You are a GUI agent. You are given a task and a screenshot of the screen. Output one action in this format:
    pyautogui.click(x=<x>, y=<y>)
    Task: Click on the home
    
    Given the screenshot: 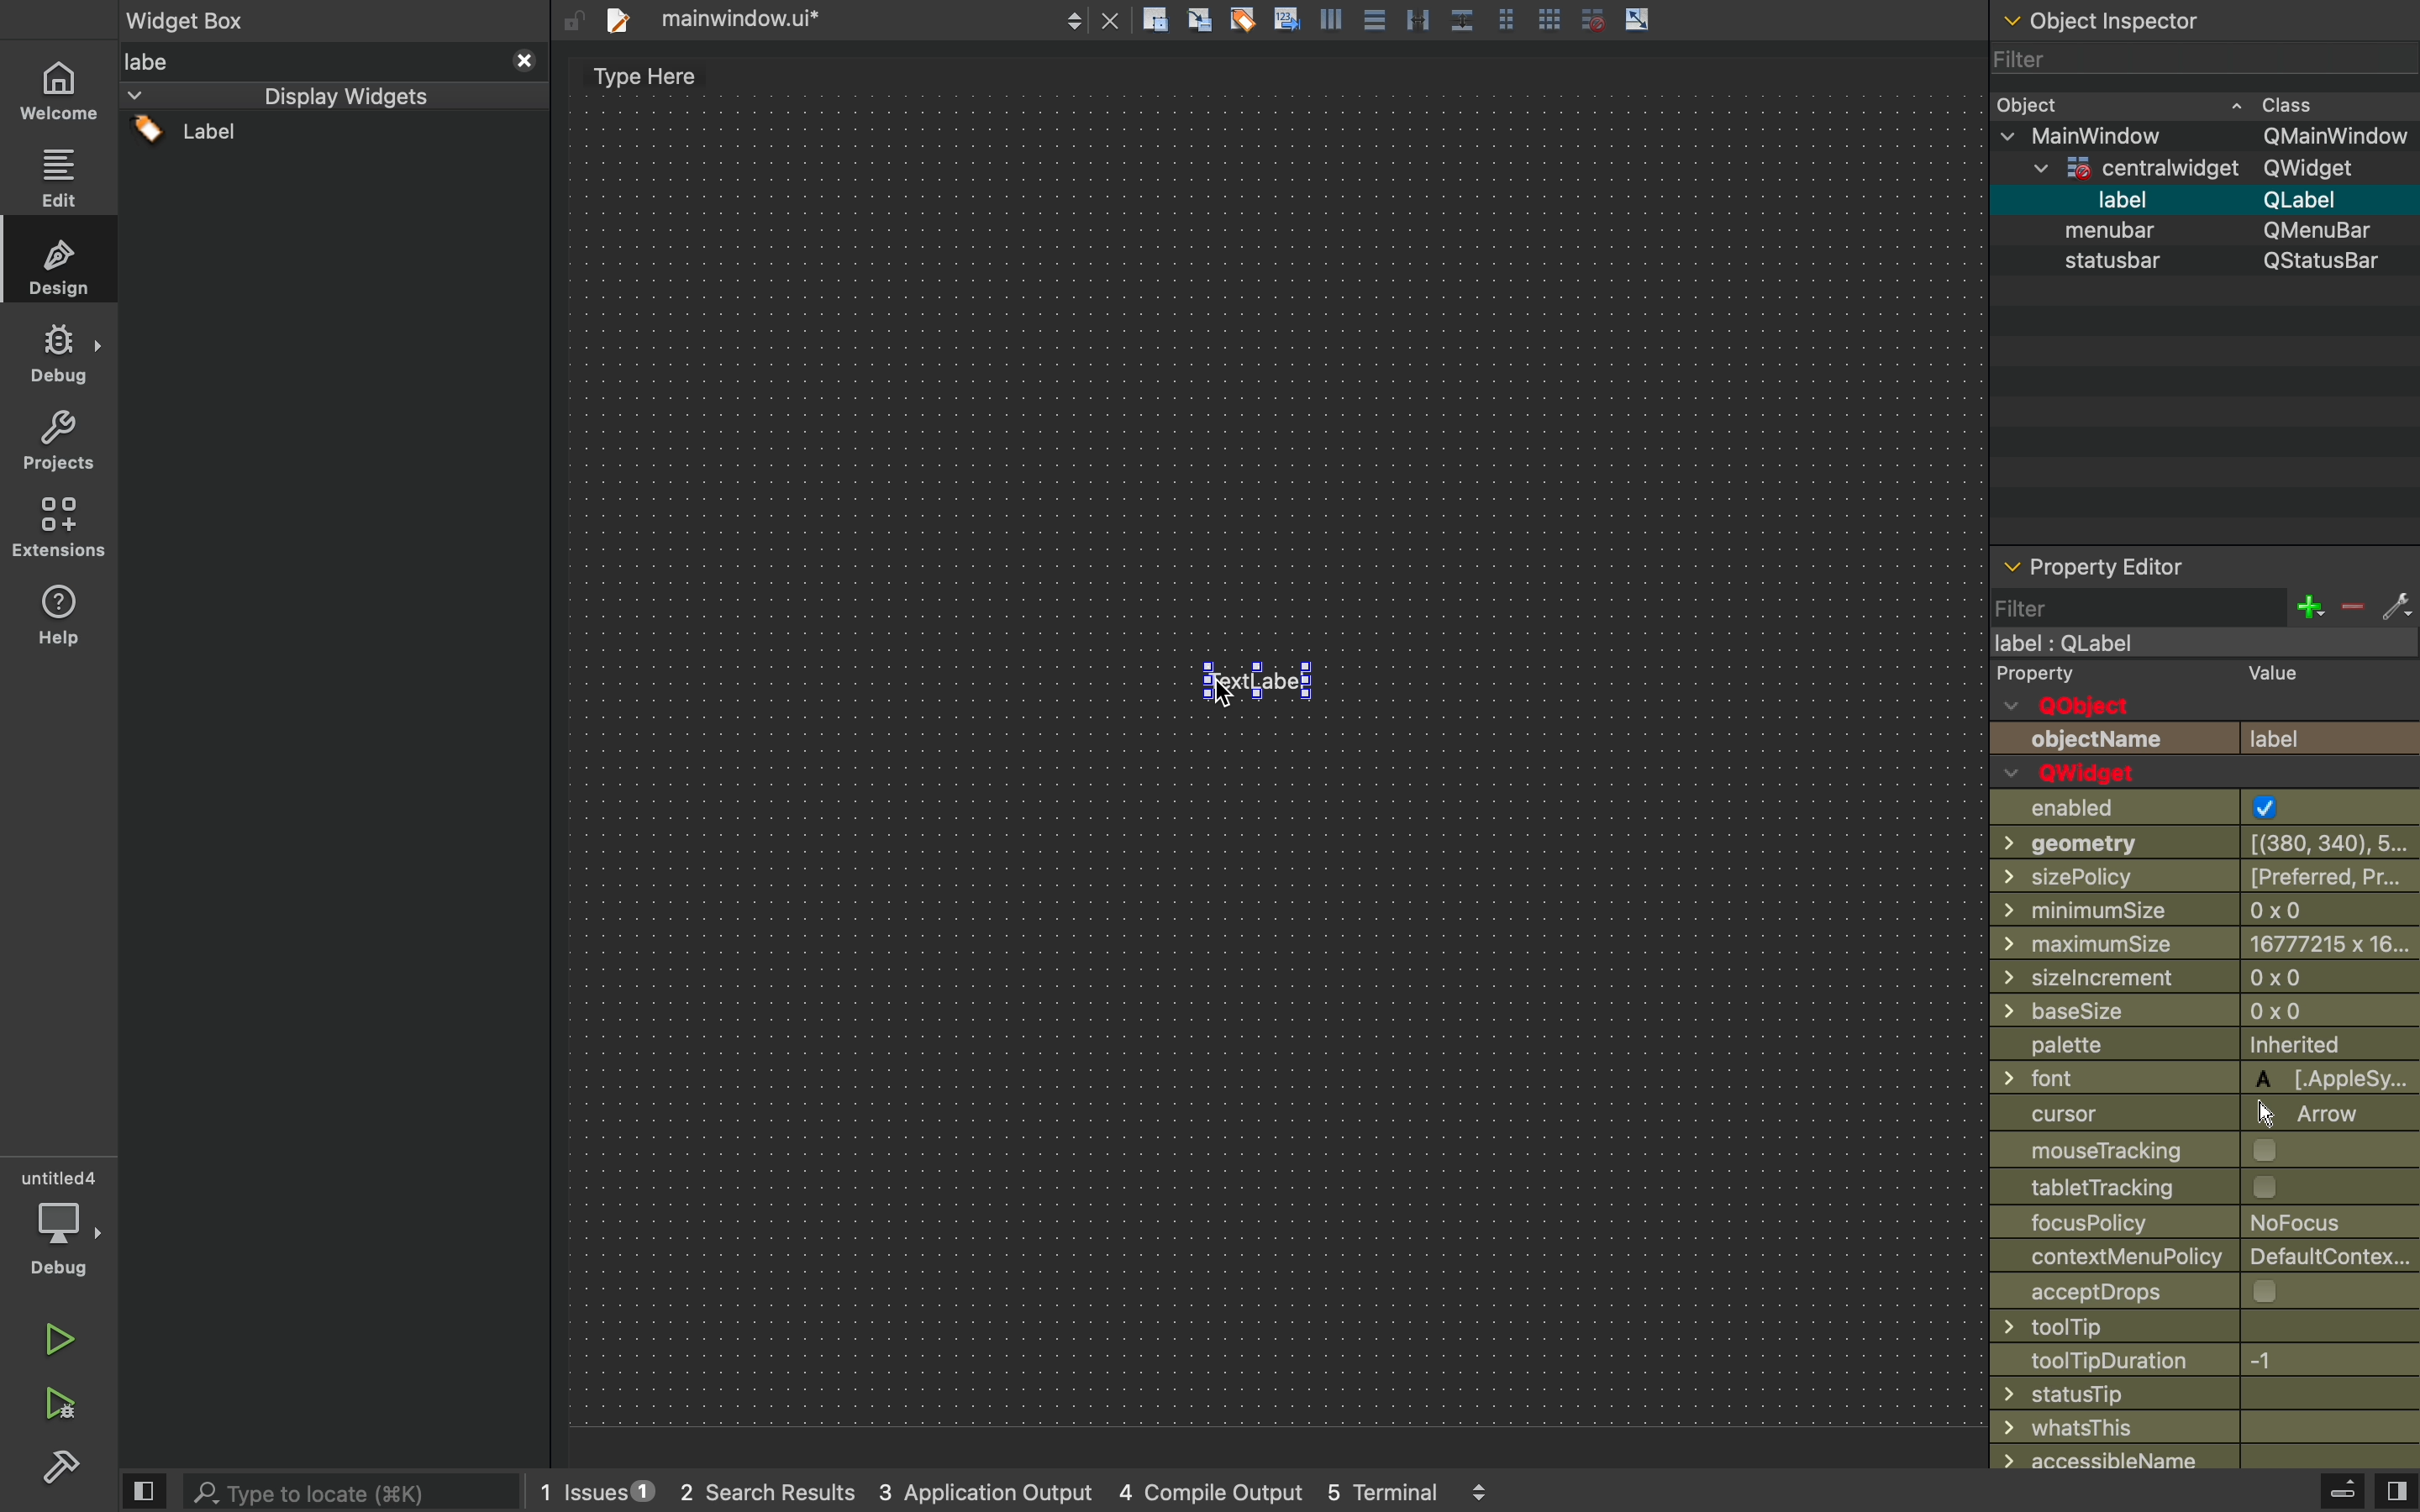 What is the action you would take?
    pyautogui.click(x=60, y=85)
    